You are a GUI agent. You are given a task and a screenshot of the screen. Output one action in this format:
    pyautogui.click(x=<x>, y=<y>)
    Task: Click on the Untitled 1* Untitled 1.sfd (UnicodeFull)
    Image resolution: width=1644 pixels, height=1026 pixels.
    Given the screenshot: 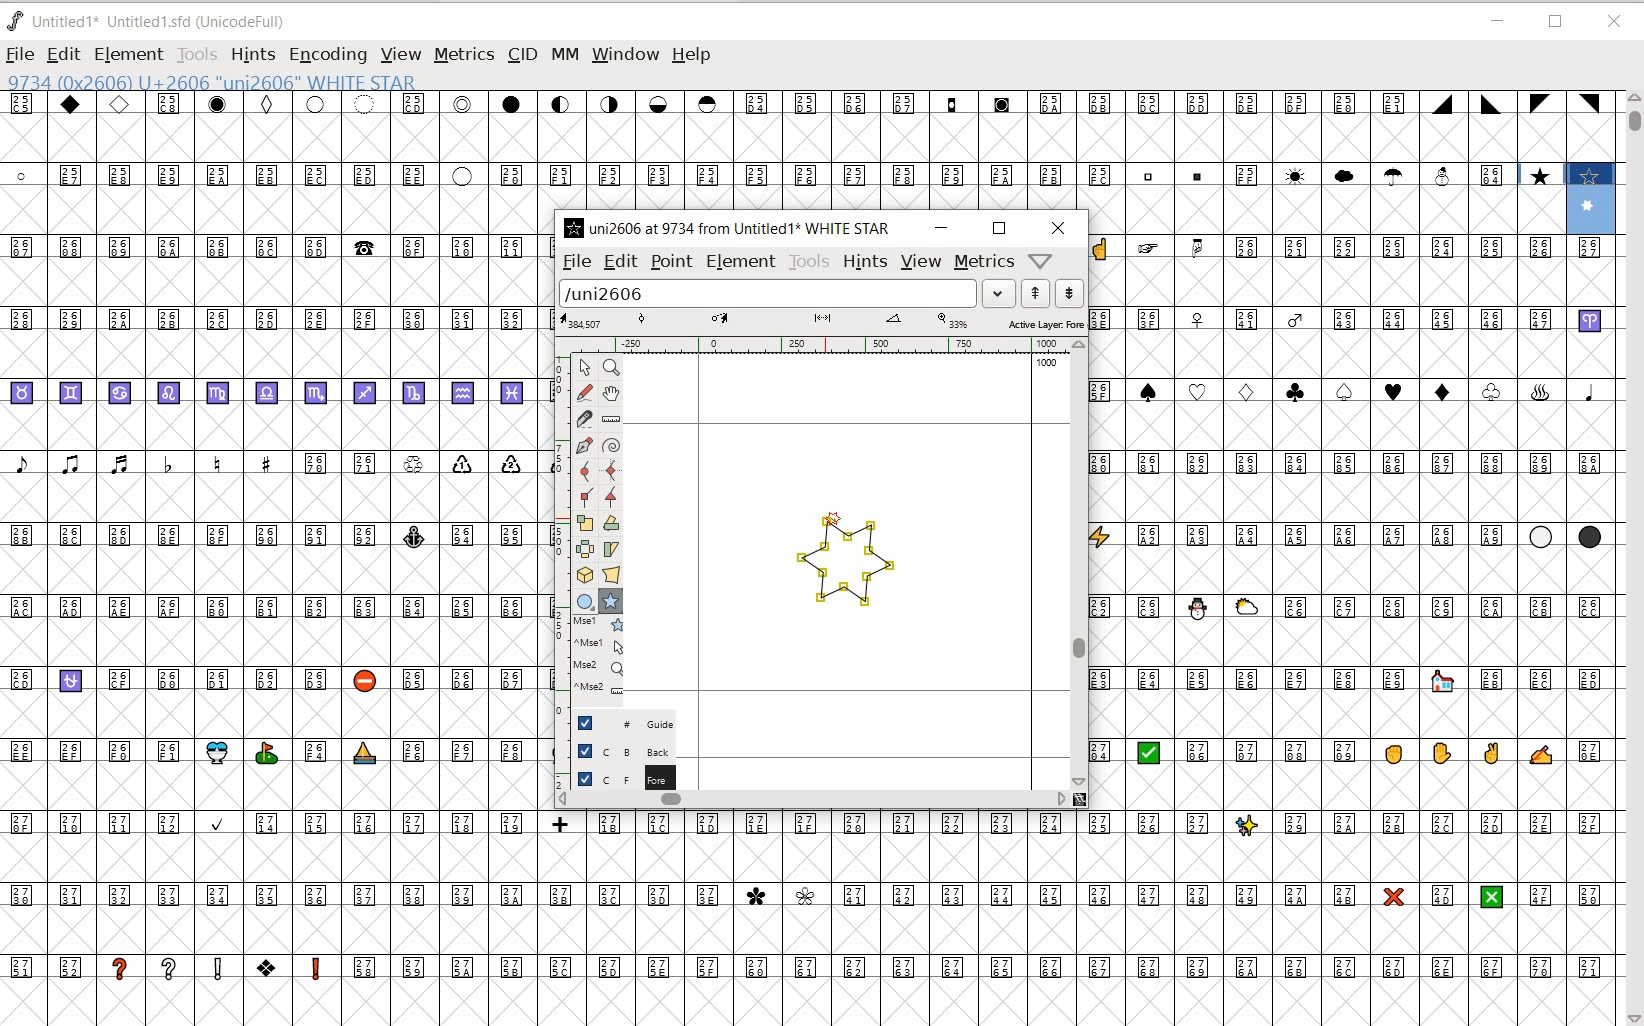 What is the action you would take?
    pyautogui.click(x=154, y=23)
    